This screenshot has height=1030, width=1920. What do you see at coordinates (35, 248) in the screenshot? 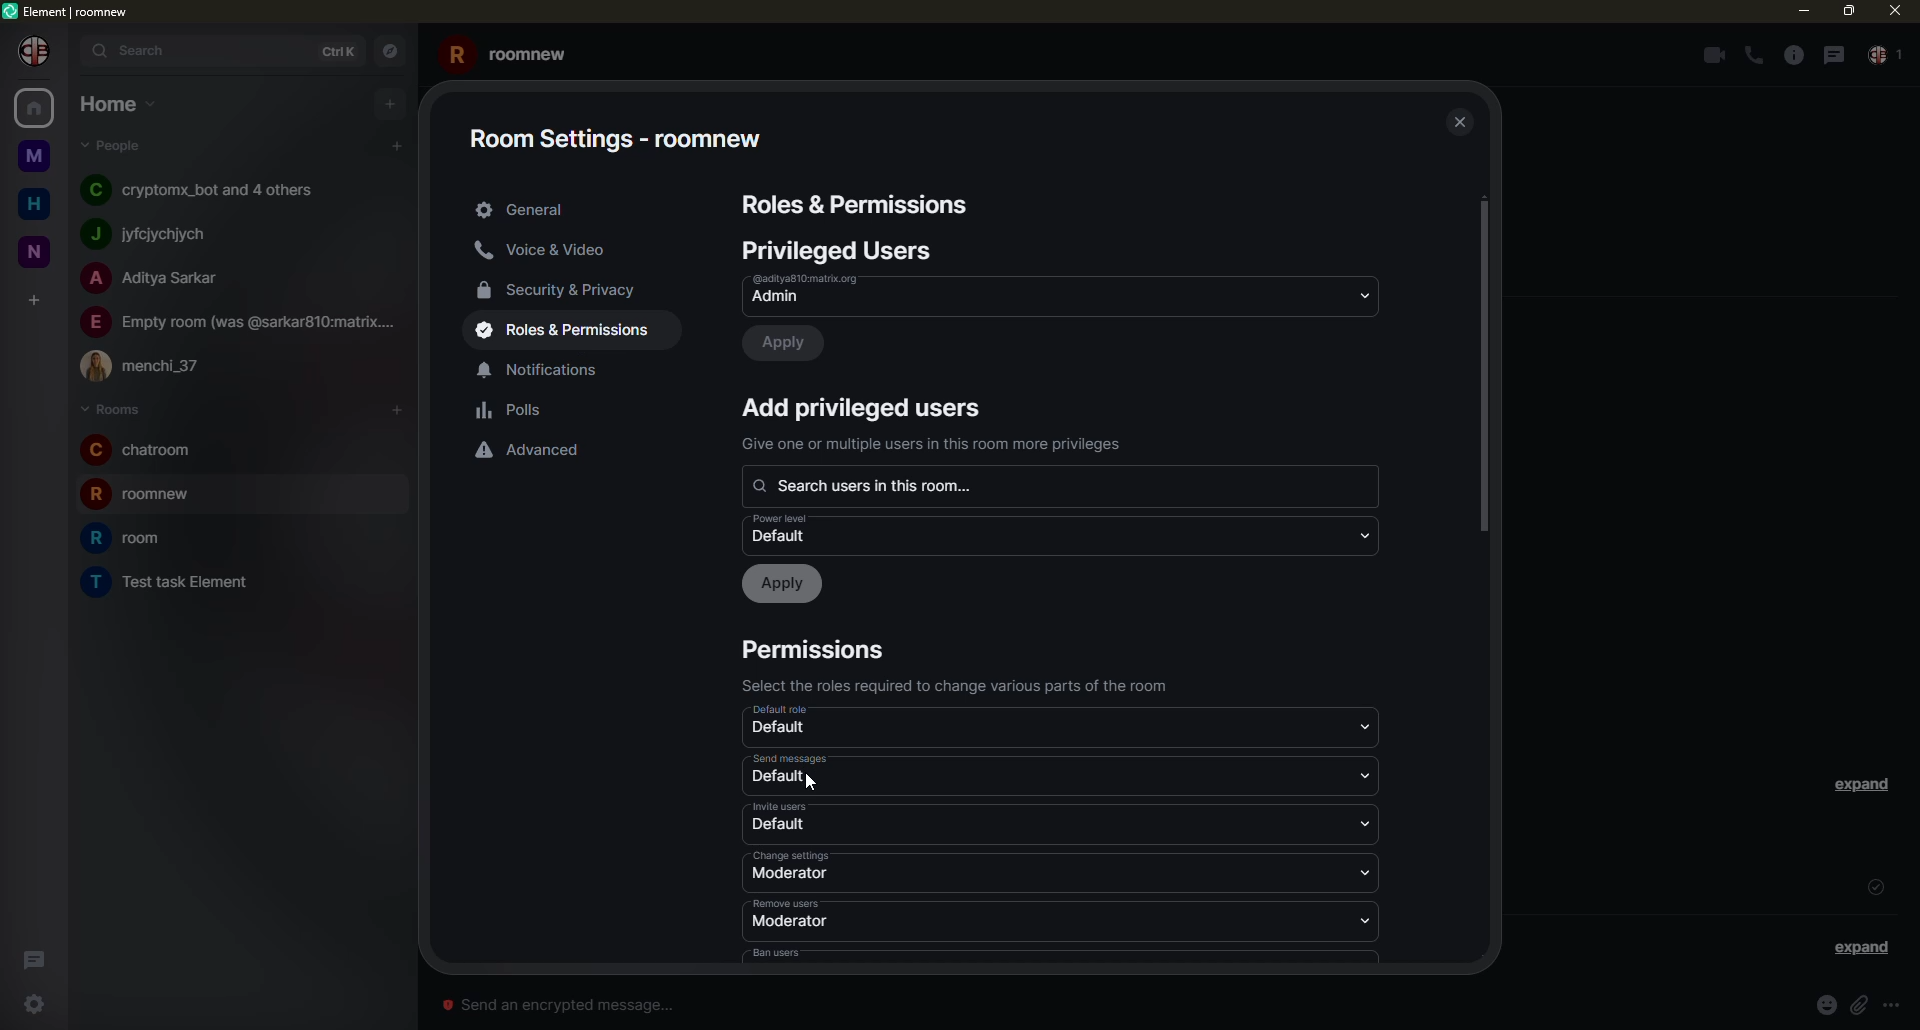
I see `new` at bounding box center [35, 248].